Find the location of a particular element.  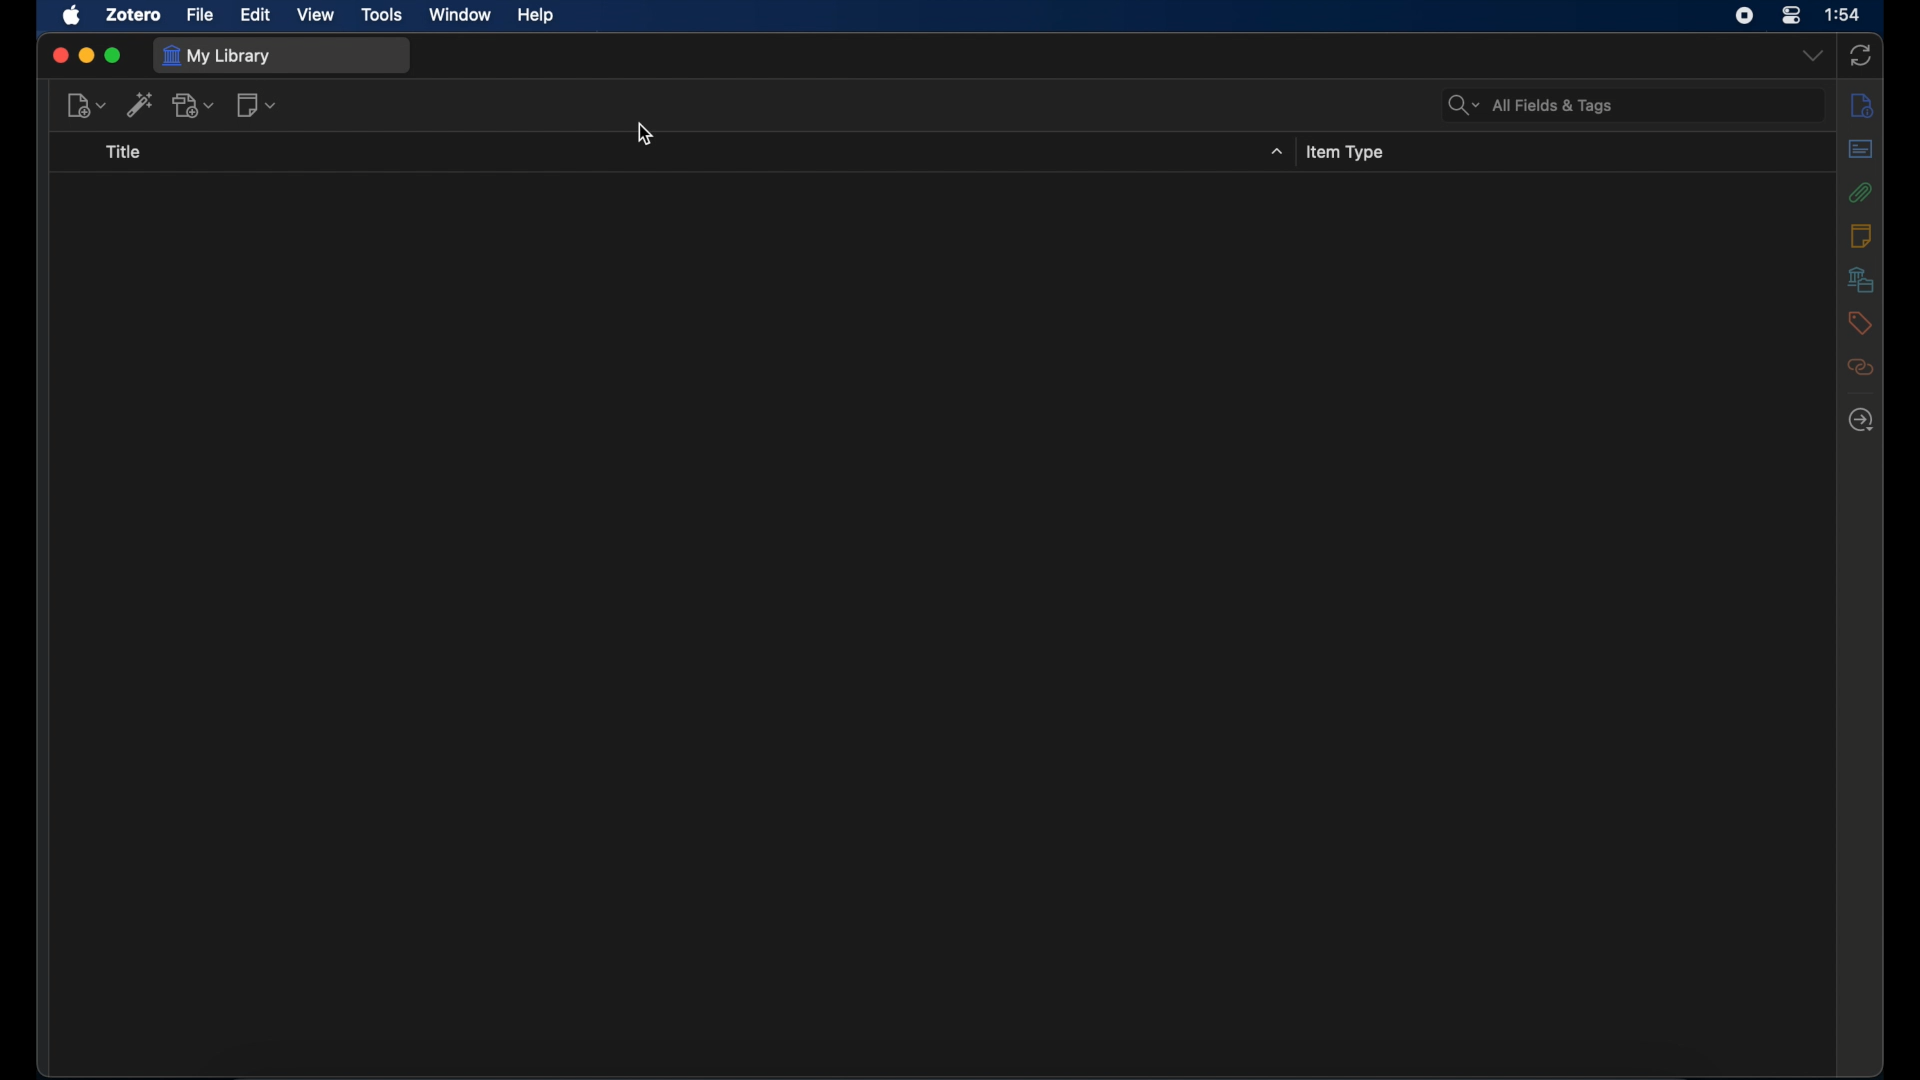

apple icon is located at coordinates (73, 15).